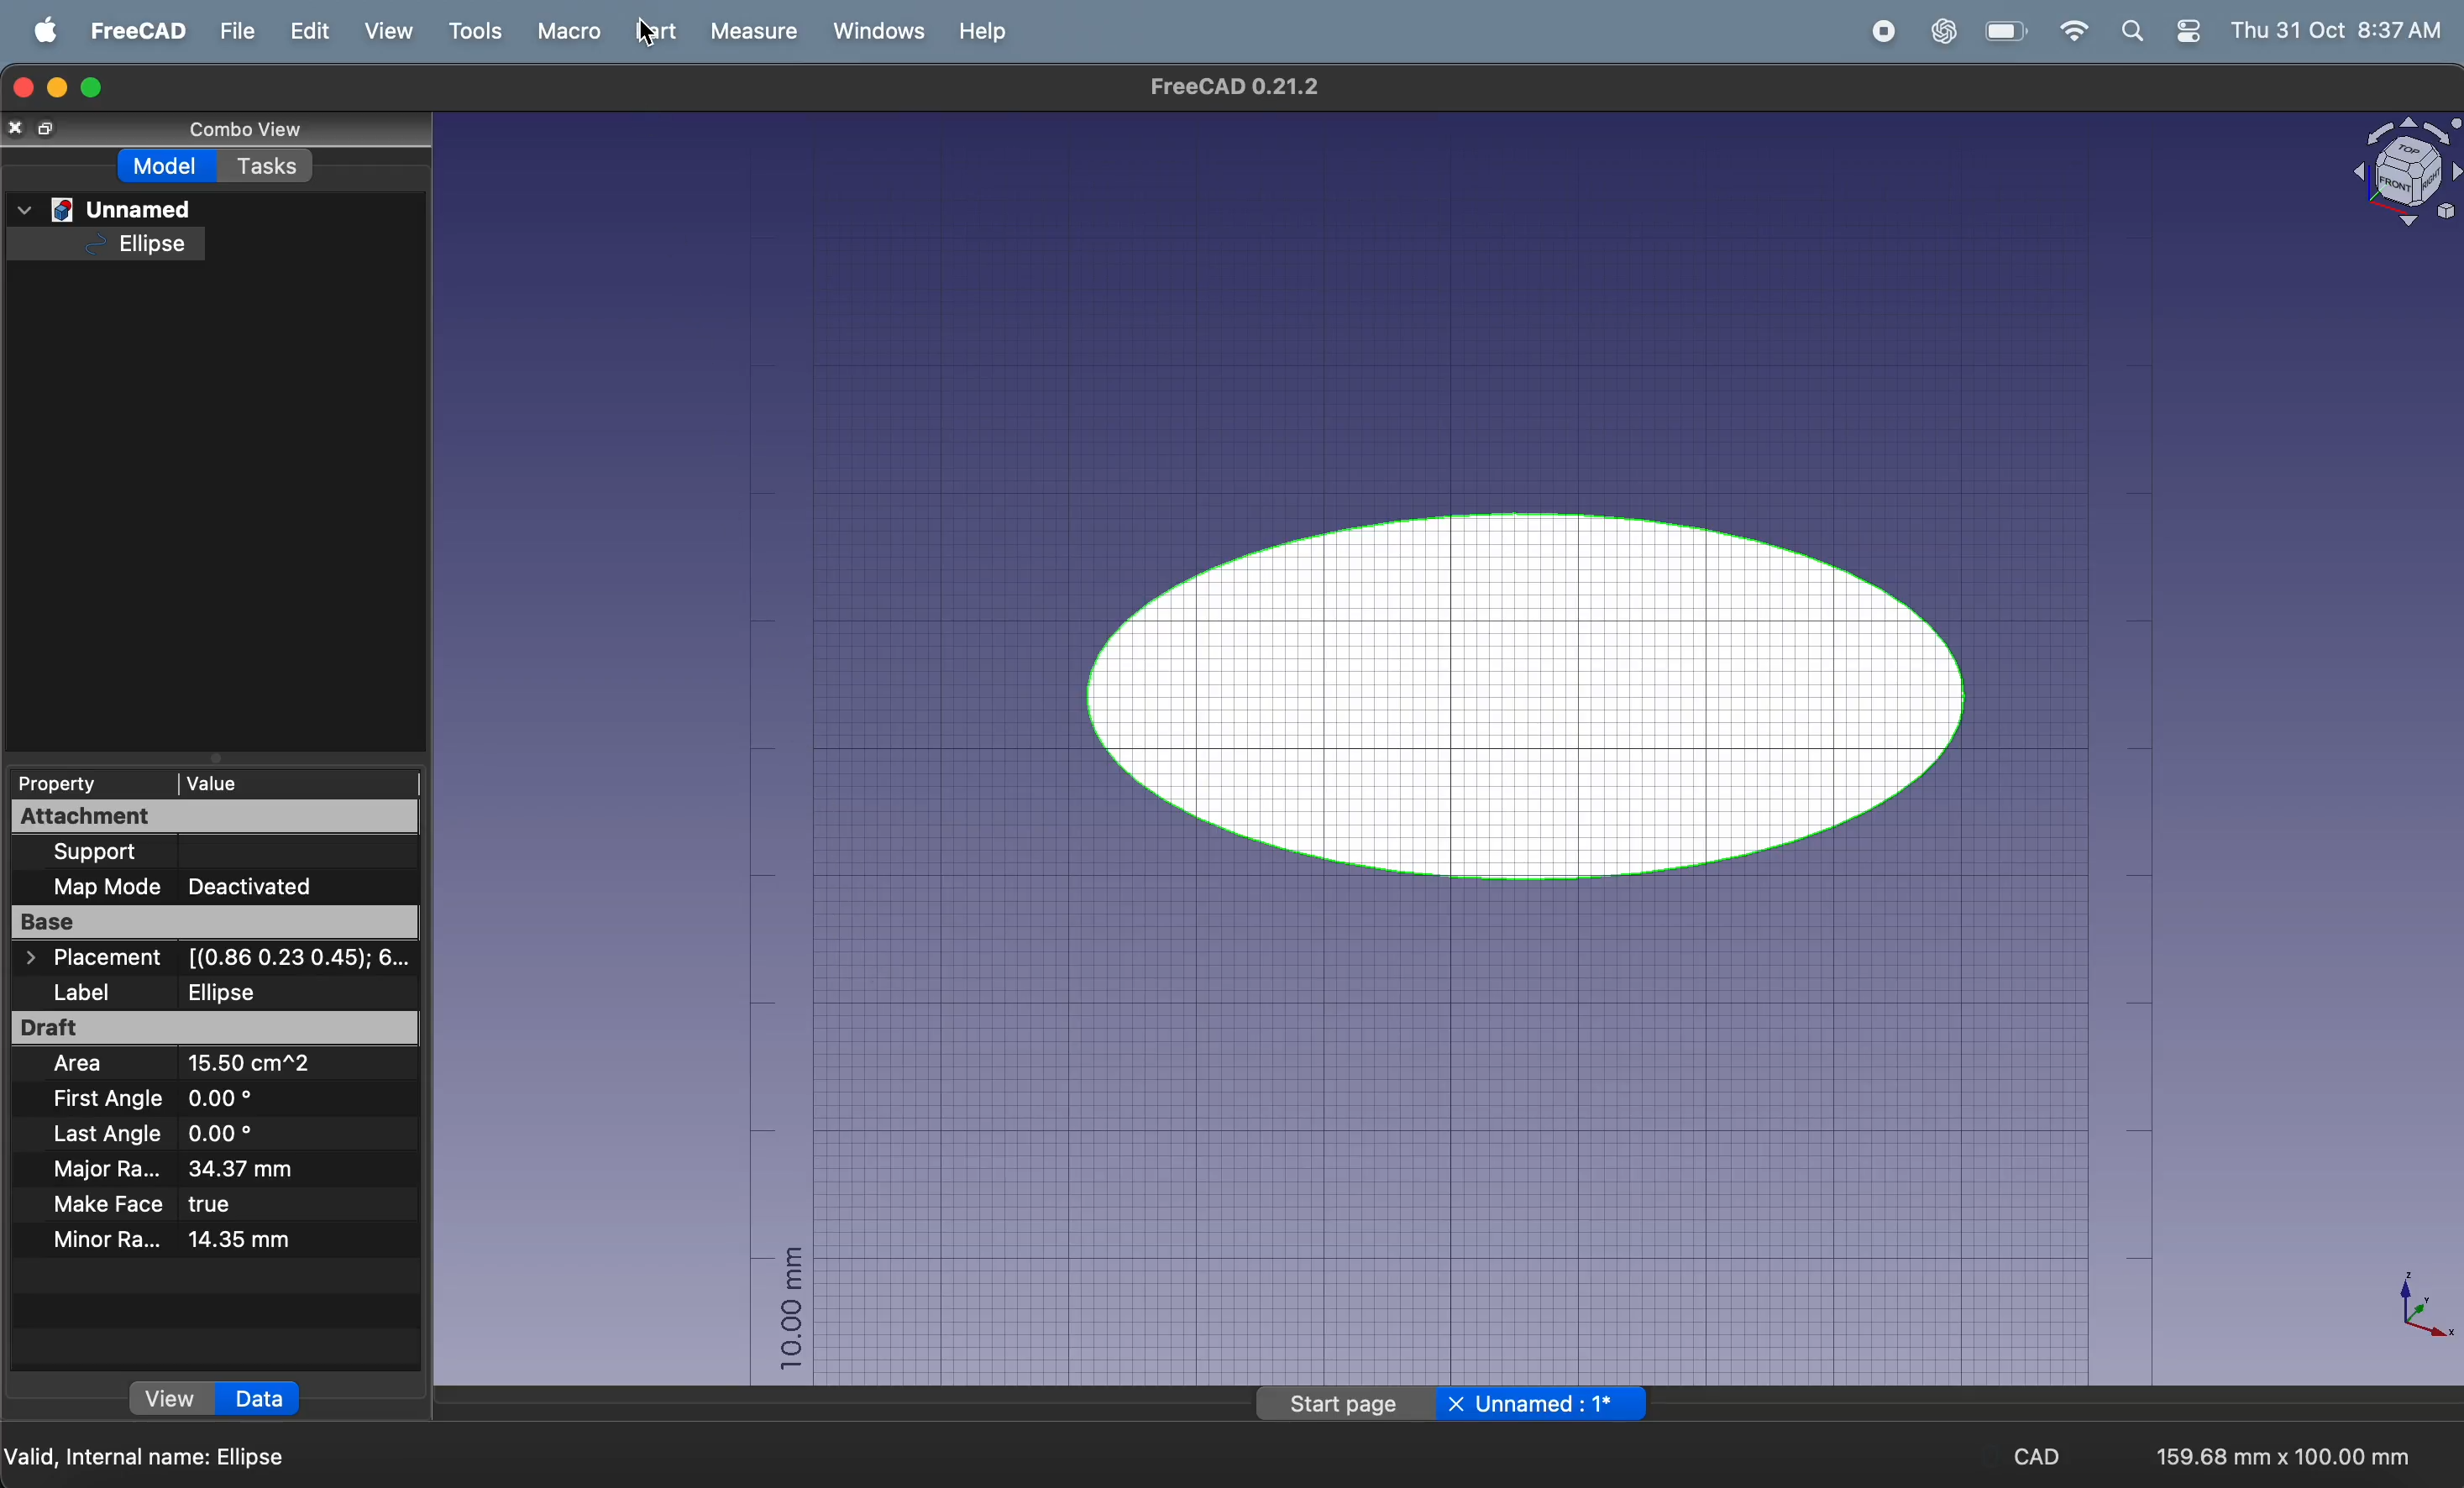 Image resolution: width=2464 pixels, height=1488 pixels. Describe the element at coordinates (273, 170) in the screenshot. I see `tasks` at that location.